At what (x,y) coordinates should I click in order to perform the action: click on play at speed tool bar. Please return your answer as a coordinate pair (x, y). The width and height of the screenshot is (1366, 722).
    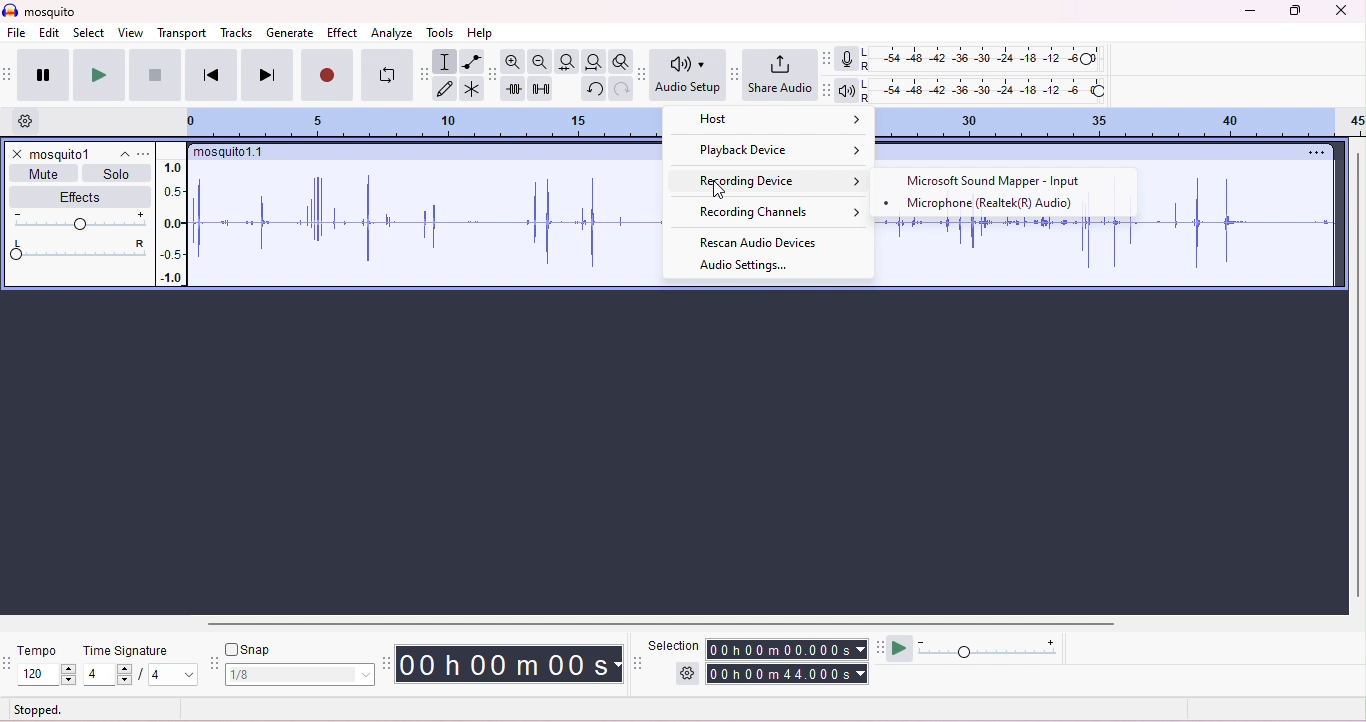
    Looking at the image, I should click on (883, 646).